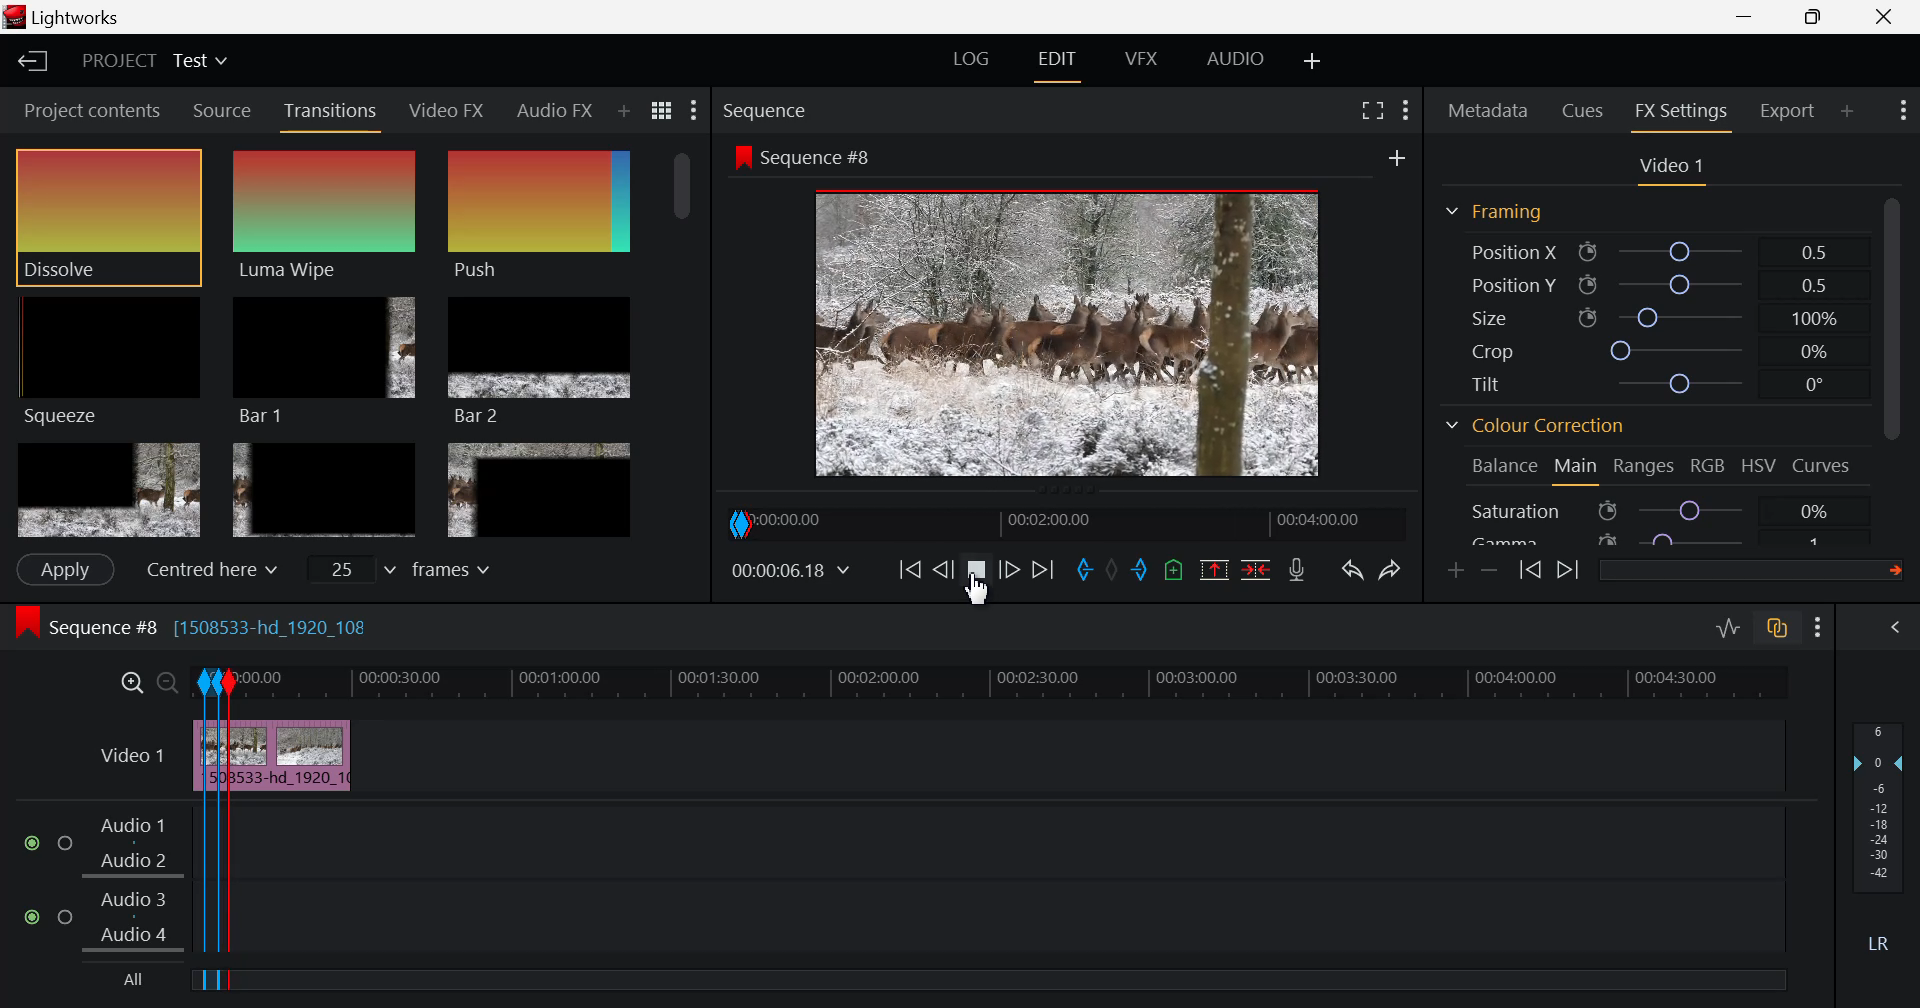 This screenshot has height=1008, width=1920. I want to click on Previous keyframe, so click(1532, 572).